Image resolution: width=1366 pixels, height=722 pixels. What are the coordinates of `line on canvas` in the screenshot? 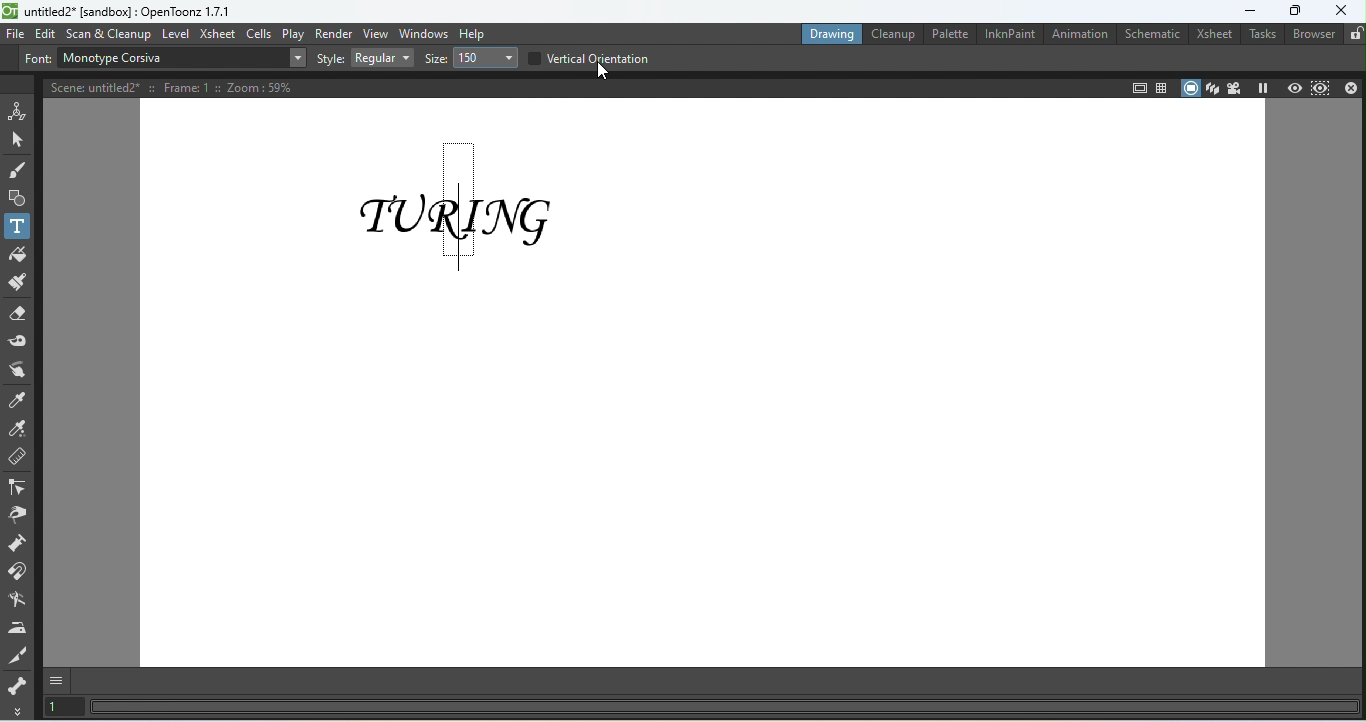 It's located at (457, 208).